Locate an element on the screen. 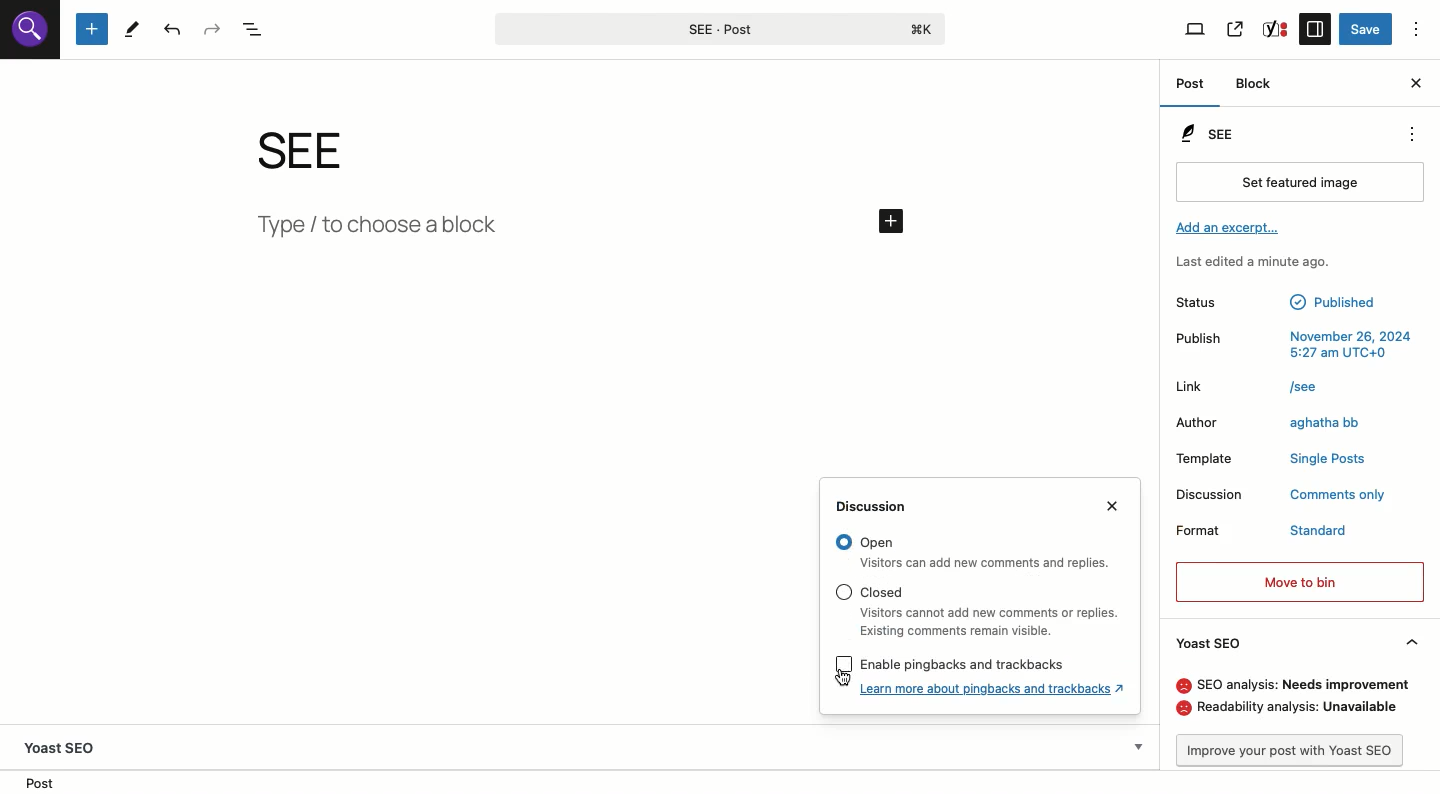 This screenshot has height=794, width=1440. logo is located at coordinates (29, 35).